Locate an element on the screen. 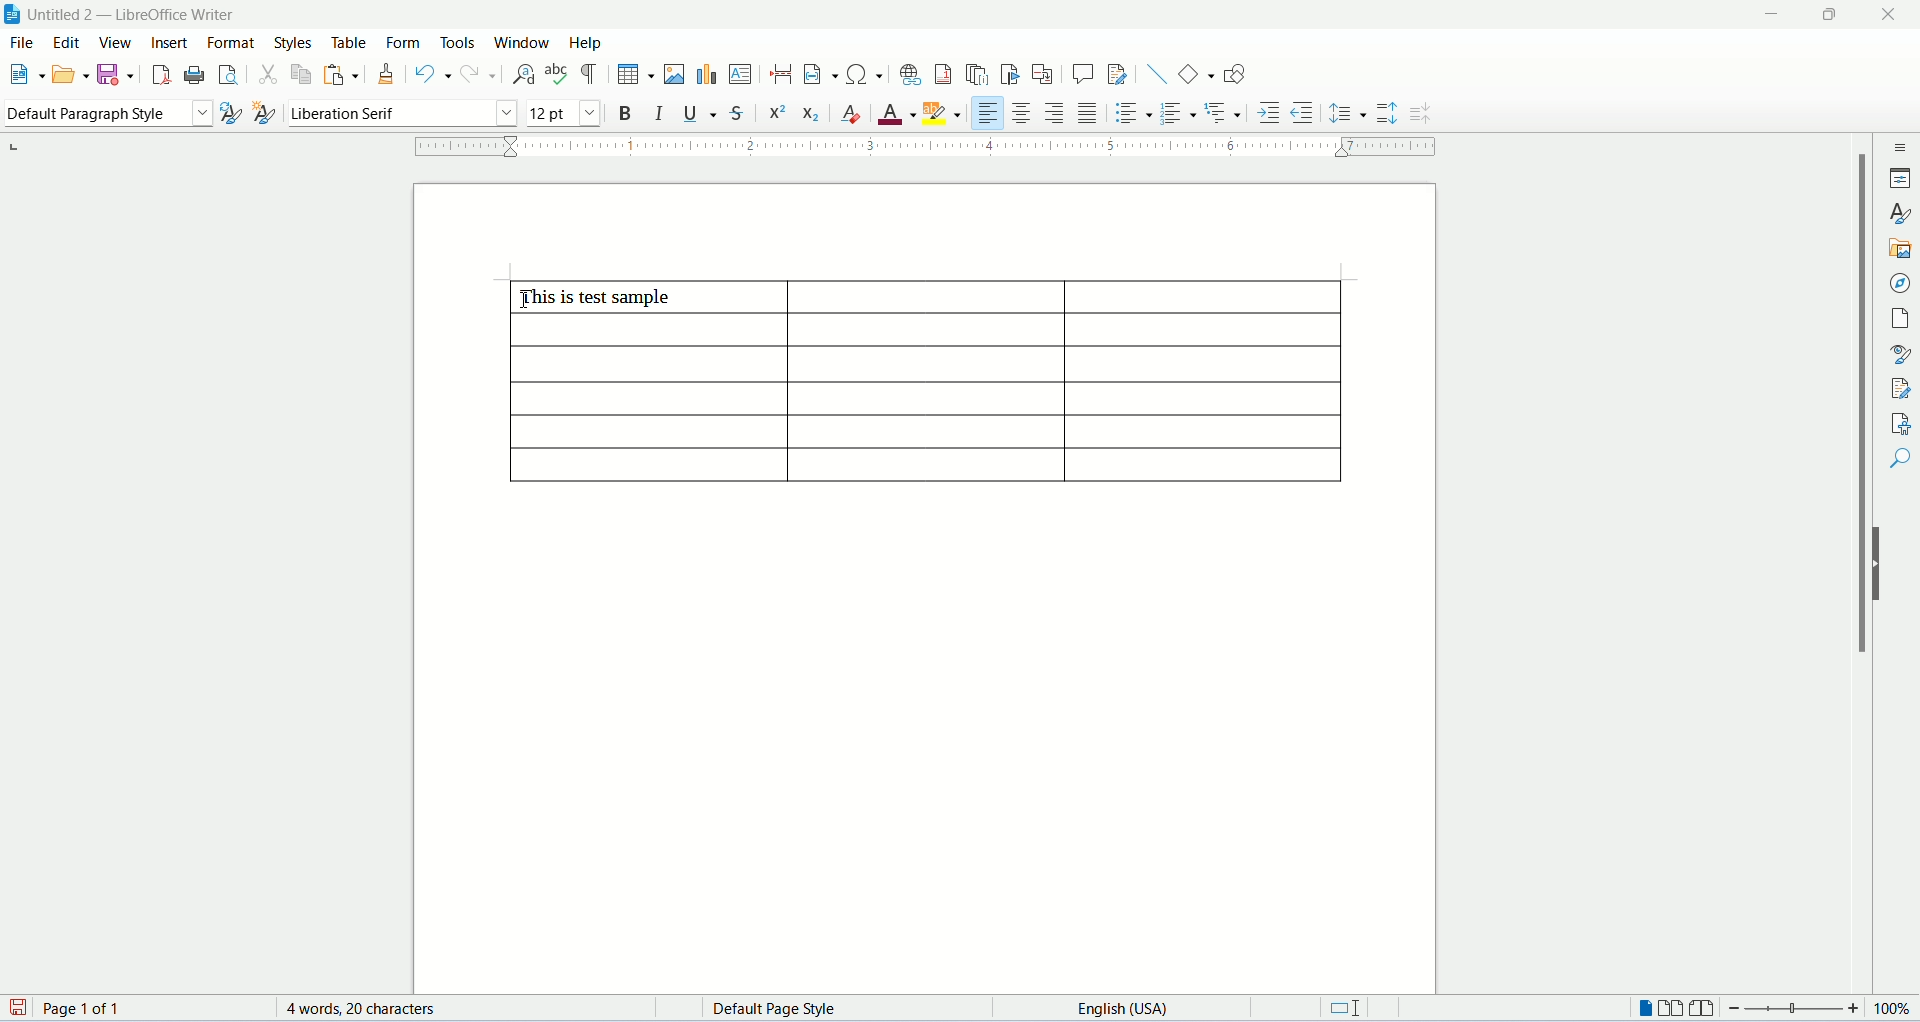 This screenshot has height=1022, width=1920. style inspector is located at coordinates (1902, 353).